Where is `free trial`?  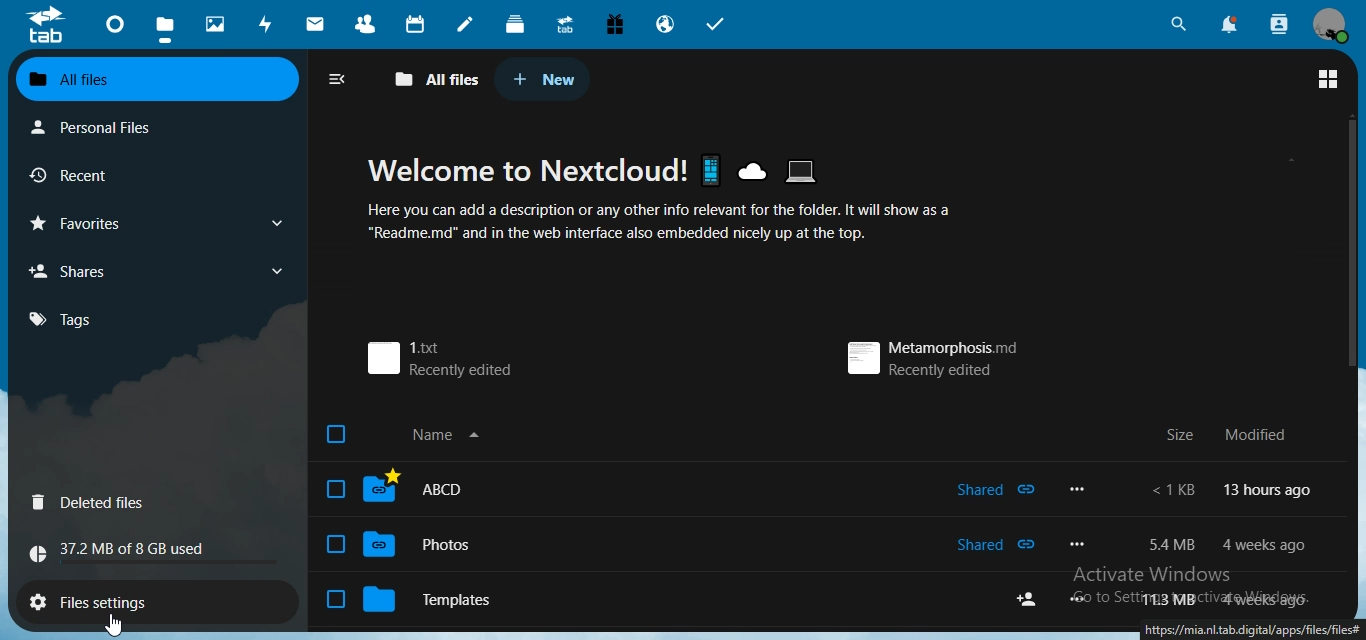 free trial is located at coordinates (616, 24).